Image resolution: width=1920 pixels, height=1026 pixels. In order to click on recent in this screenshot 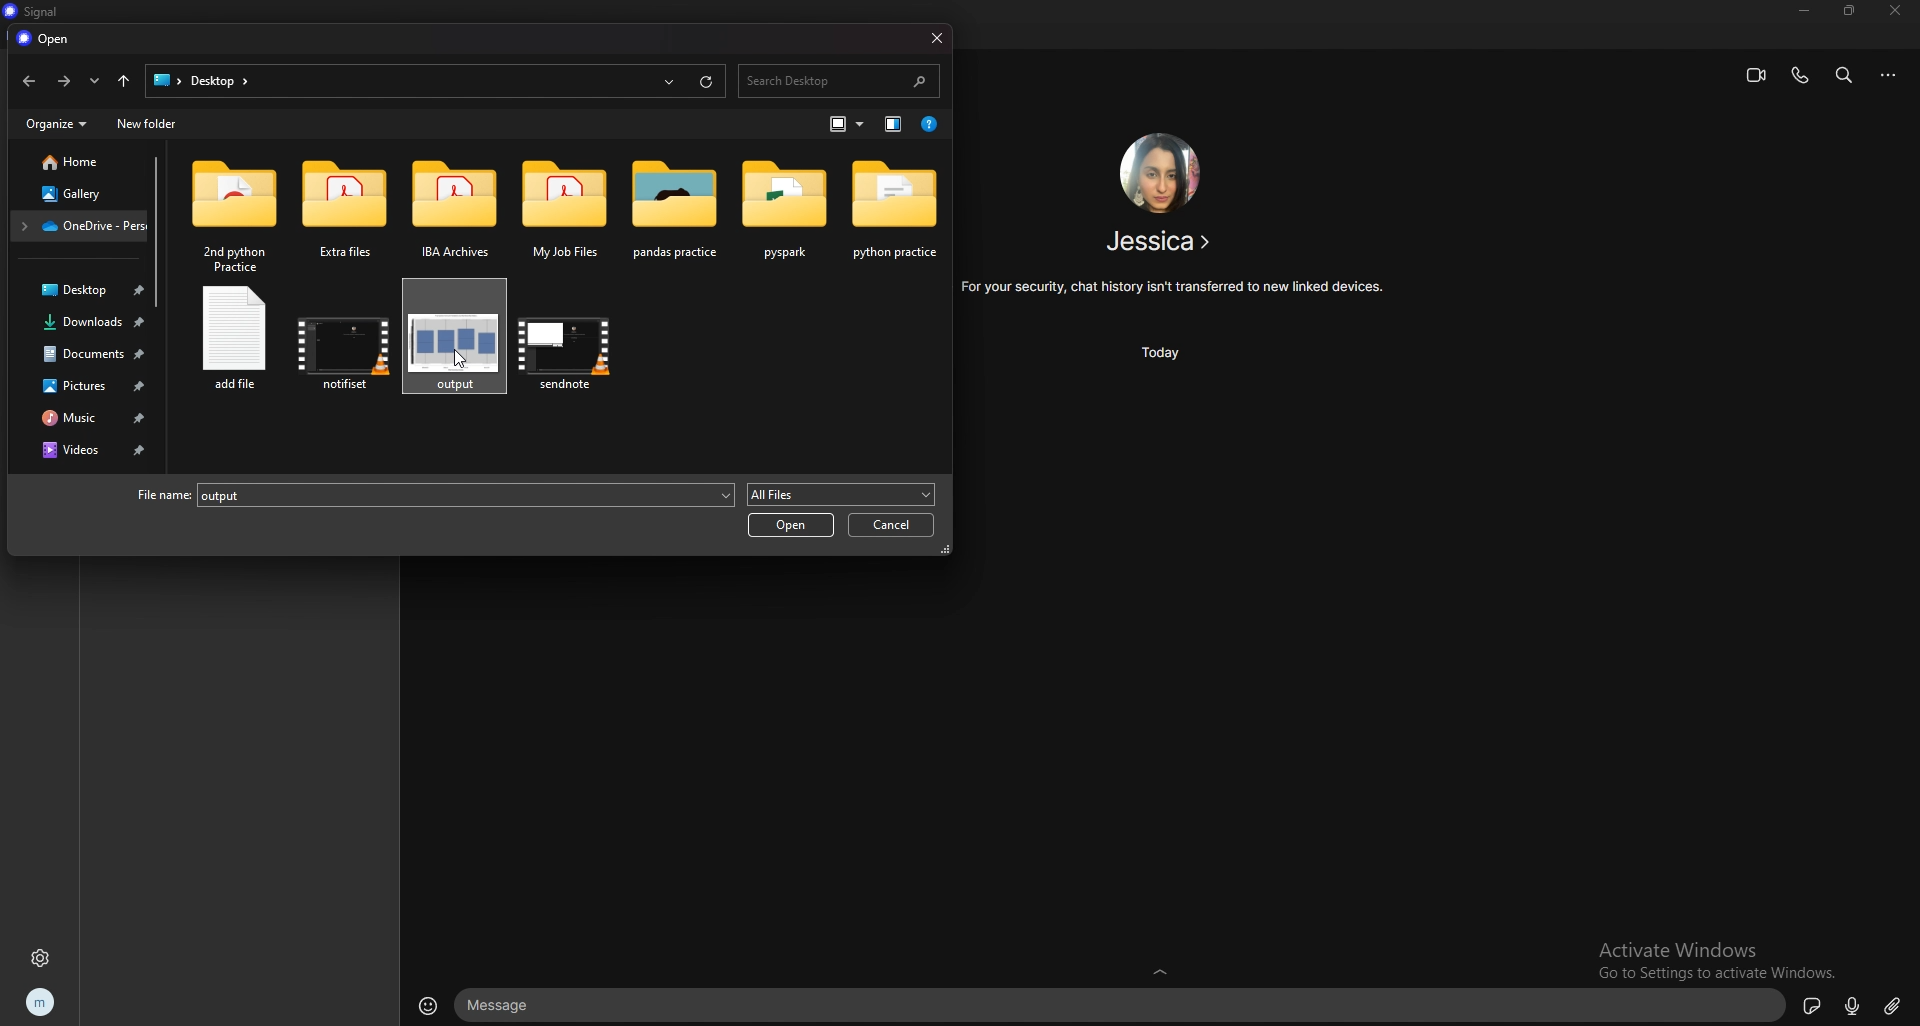, I will do `click(95, 83)`.